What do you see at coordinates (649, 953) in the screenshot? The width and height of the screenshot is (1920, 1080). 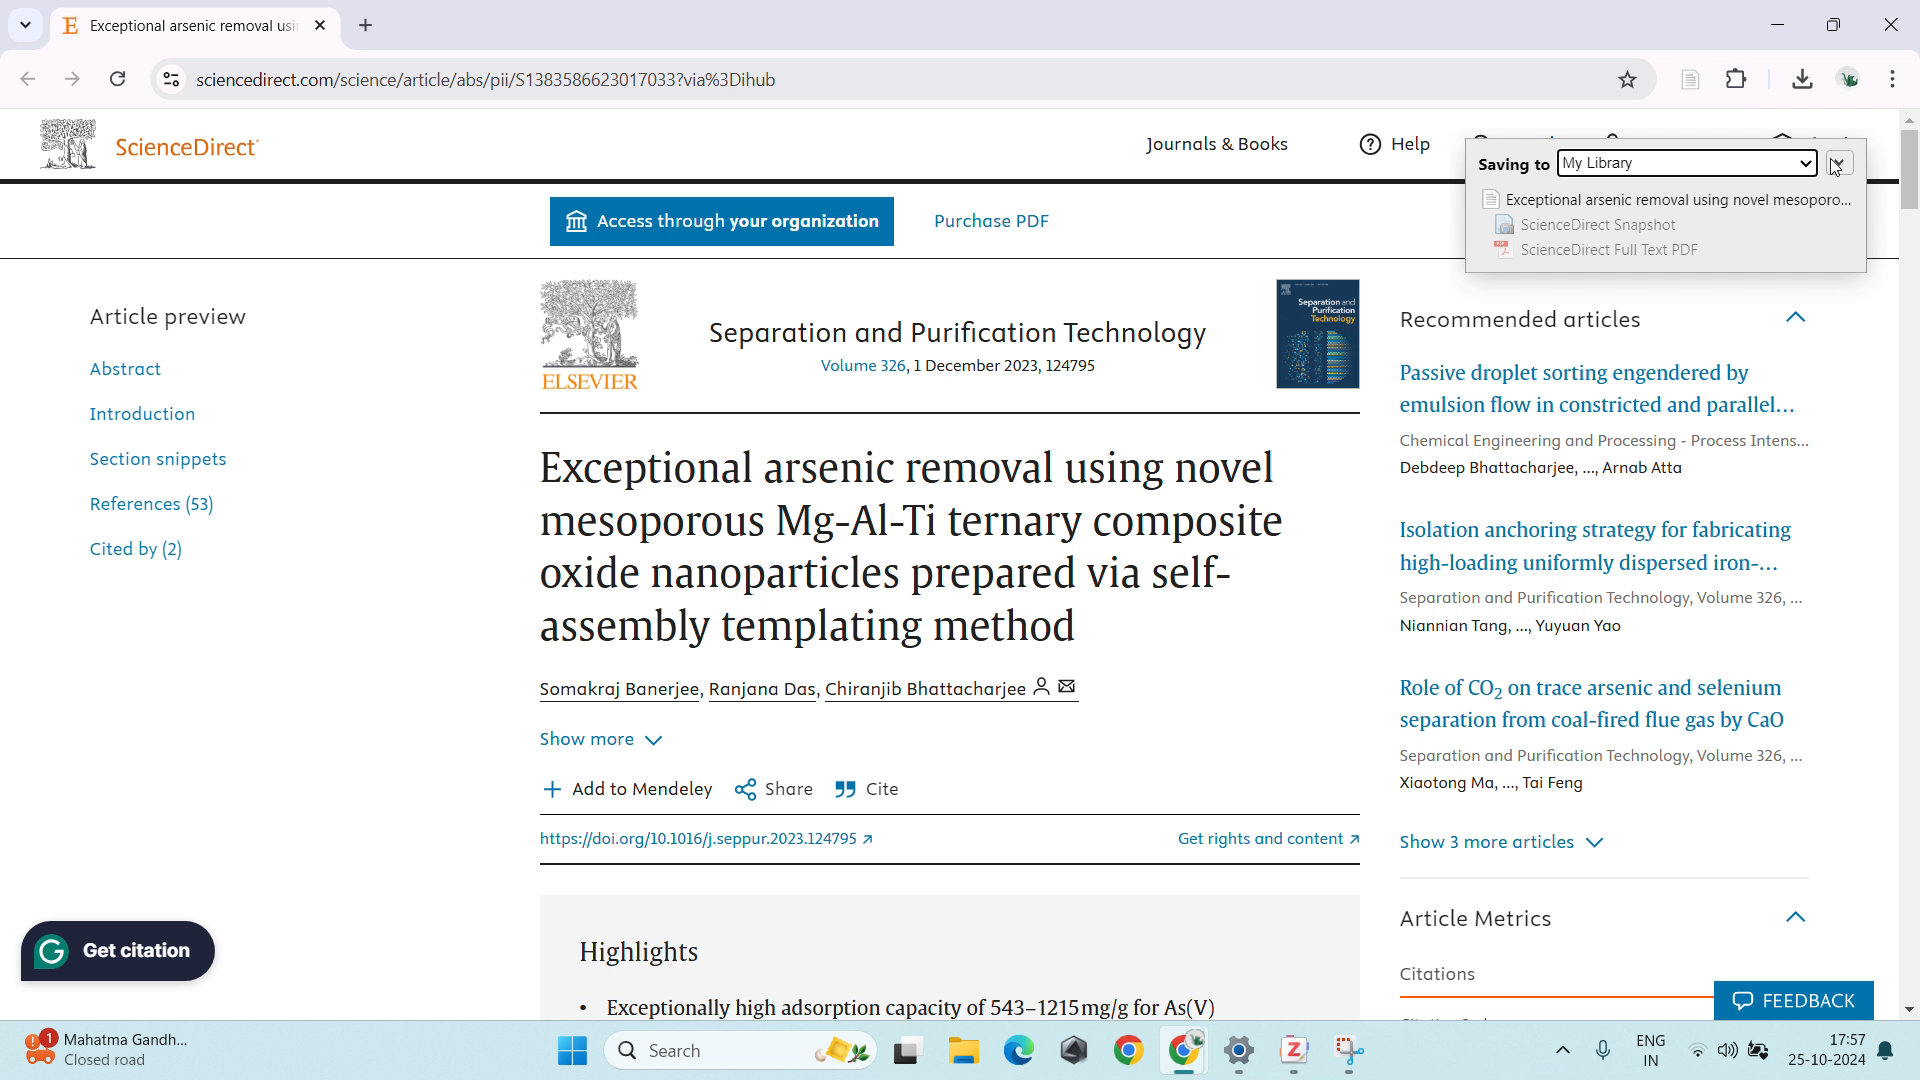 I see `Highlights` at bounding box center [649, 953].